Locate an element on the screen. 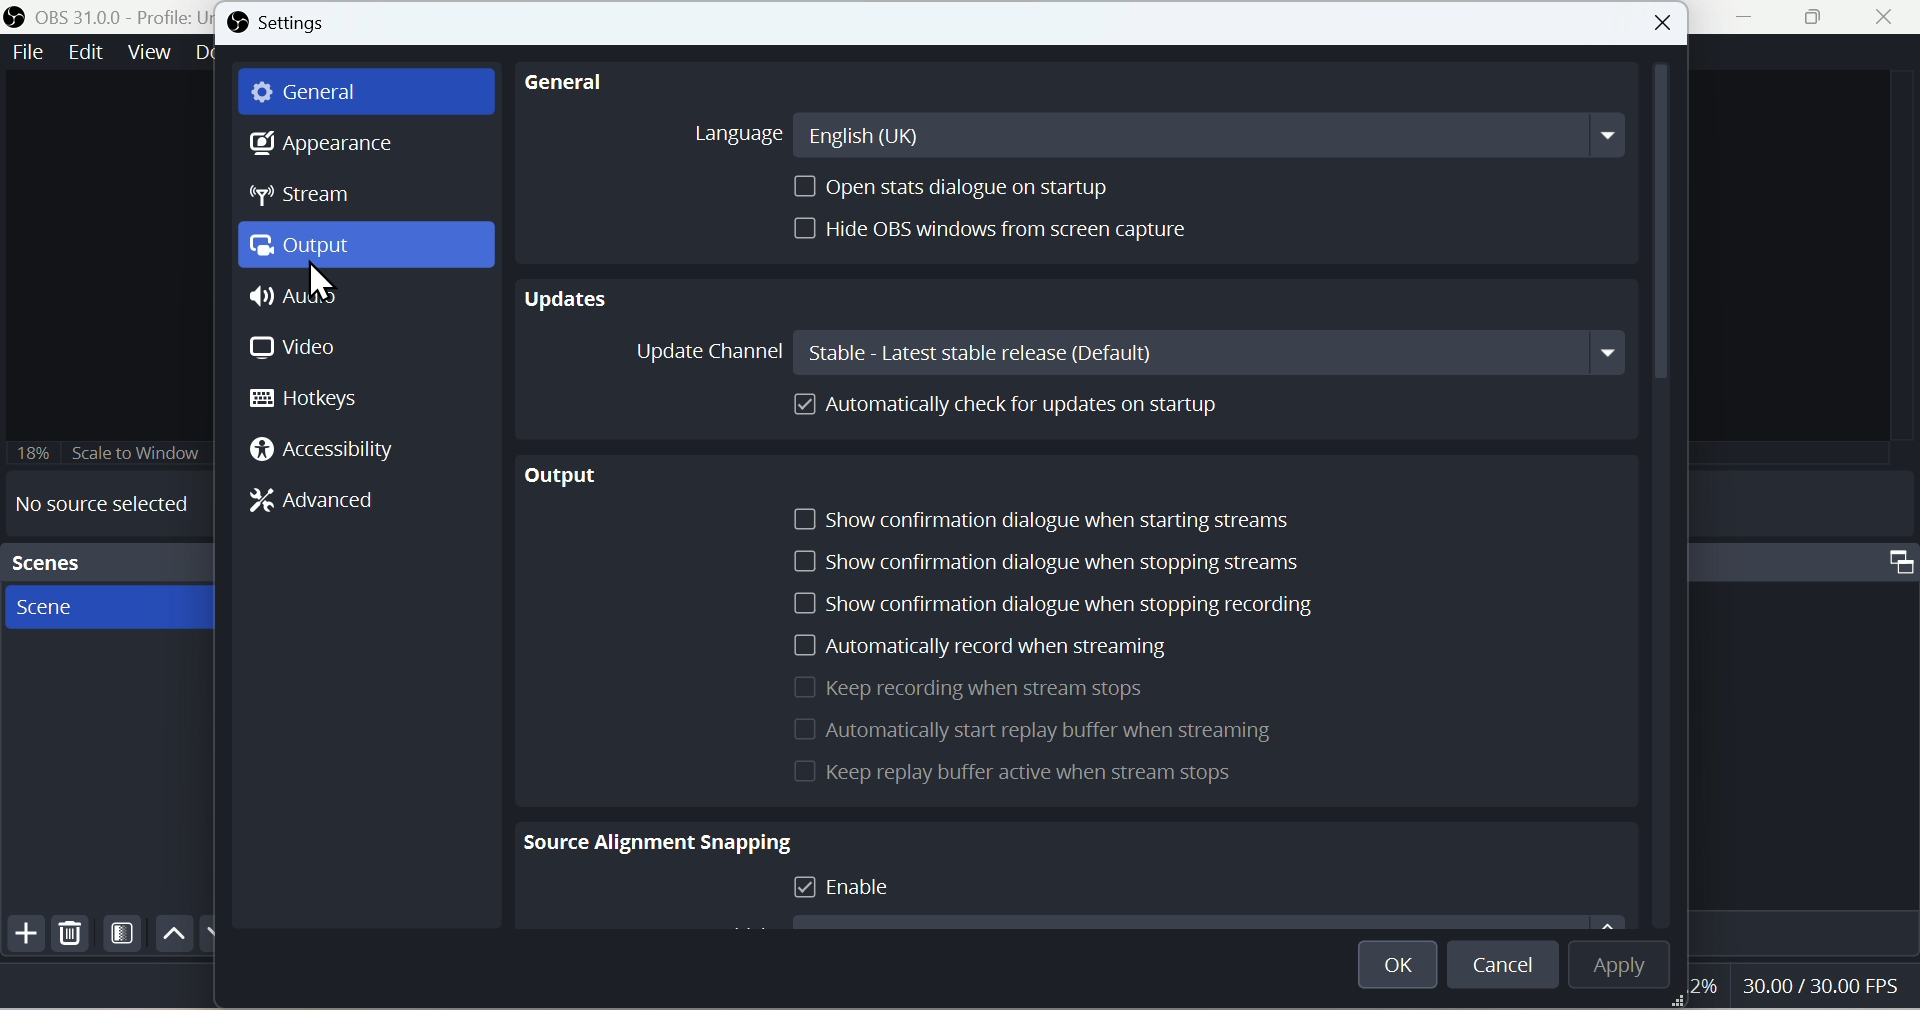  Stream is located at coordinates (318, 200).